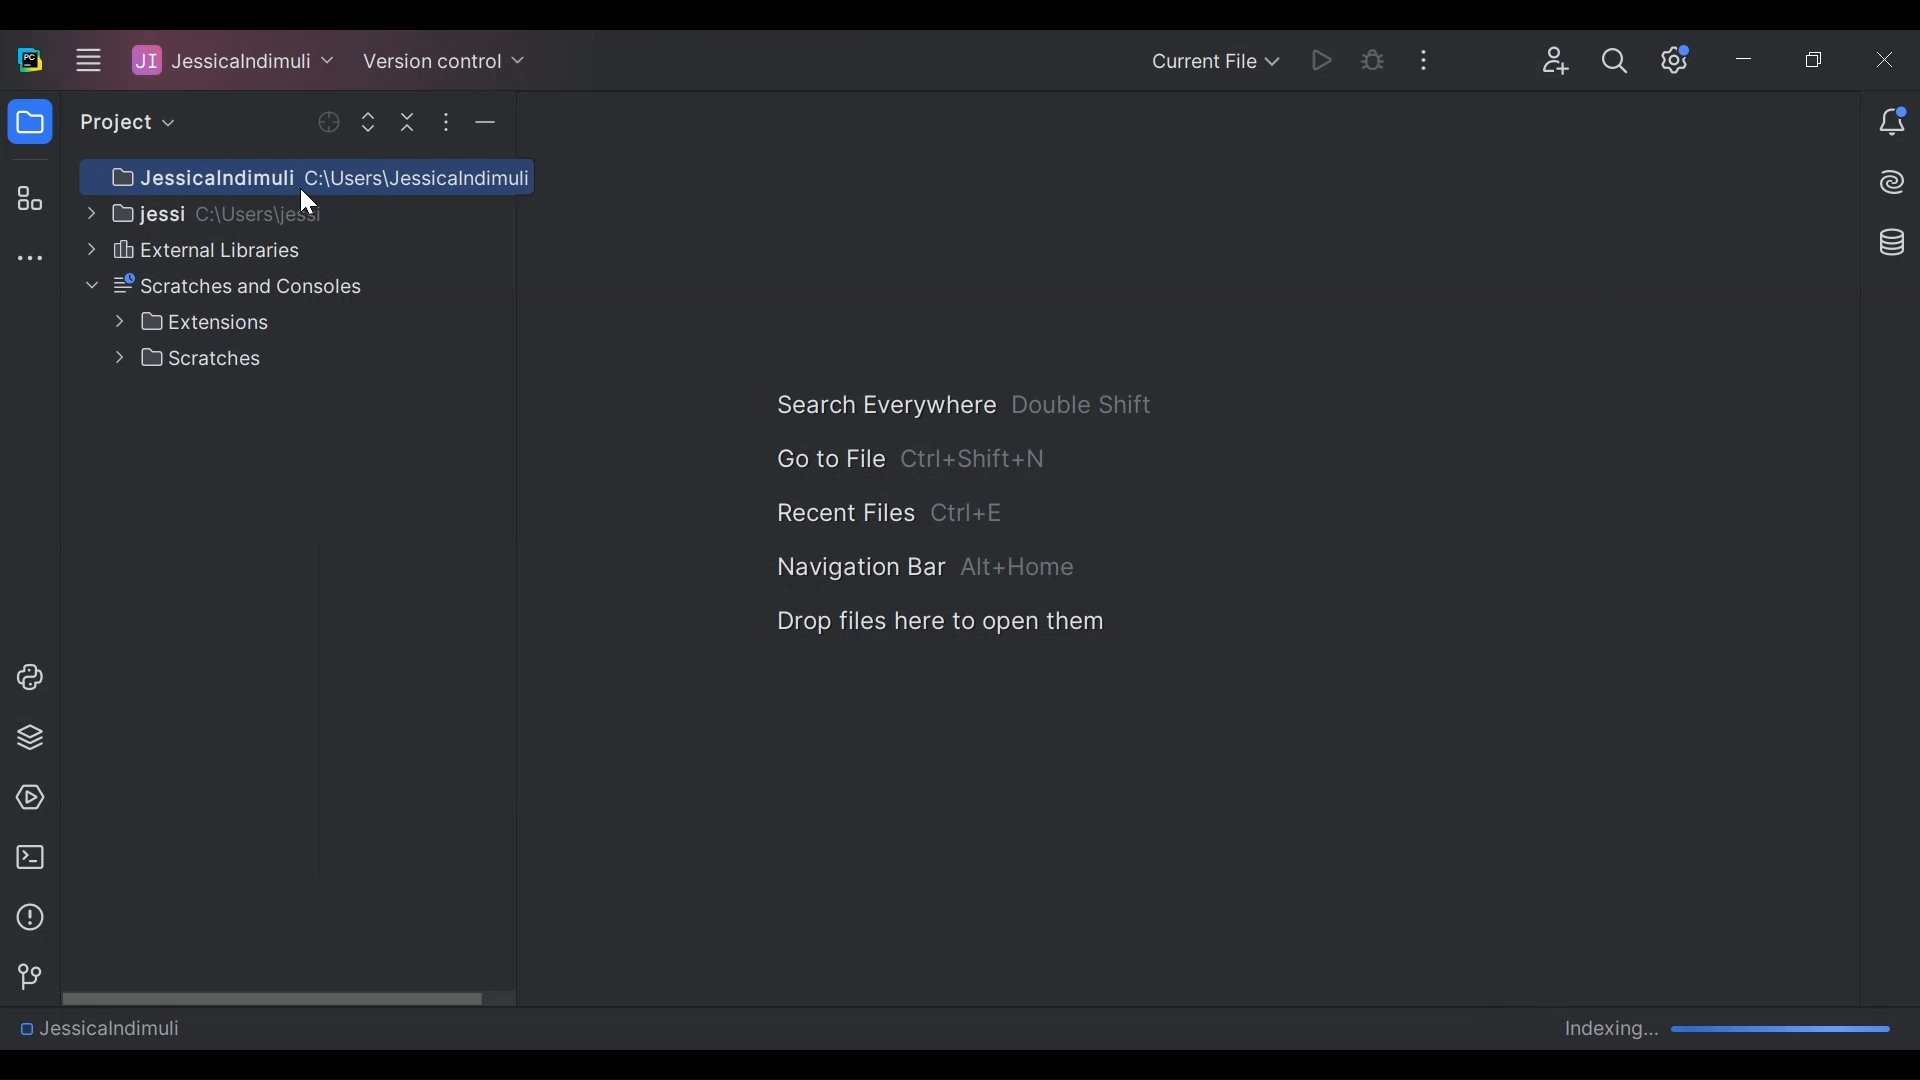 The image size is (1920, 1080). I want to click on shortcut, so click(972, 515).